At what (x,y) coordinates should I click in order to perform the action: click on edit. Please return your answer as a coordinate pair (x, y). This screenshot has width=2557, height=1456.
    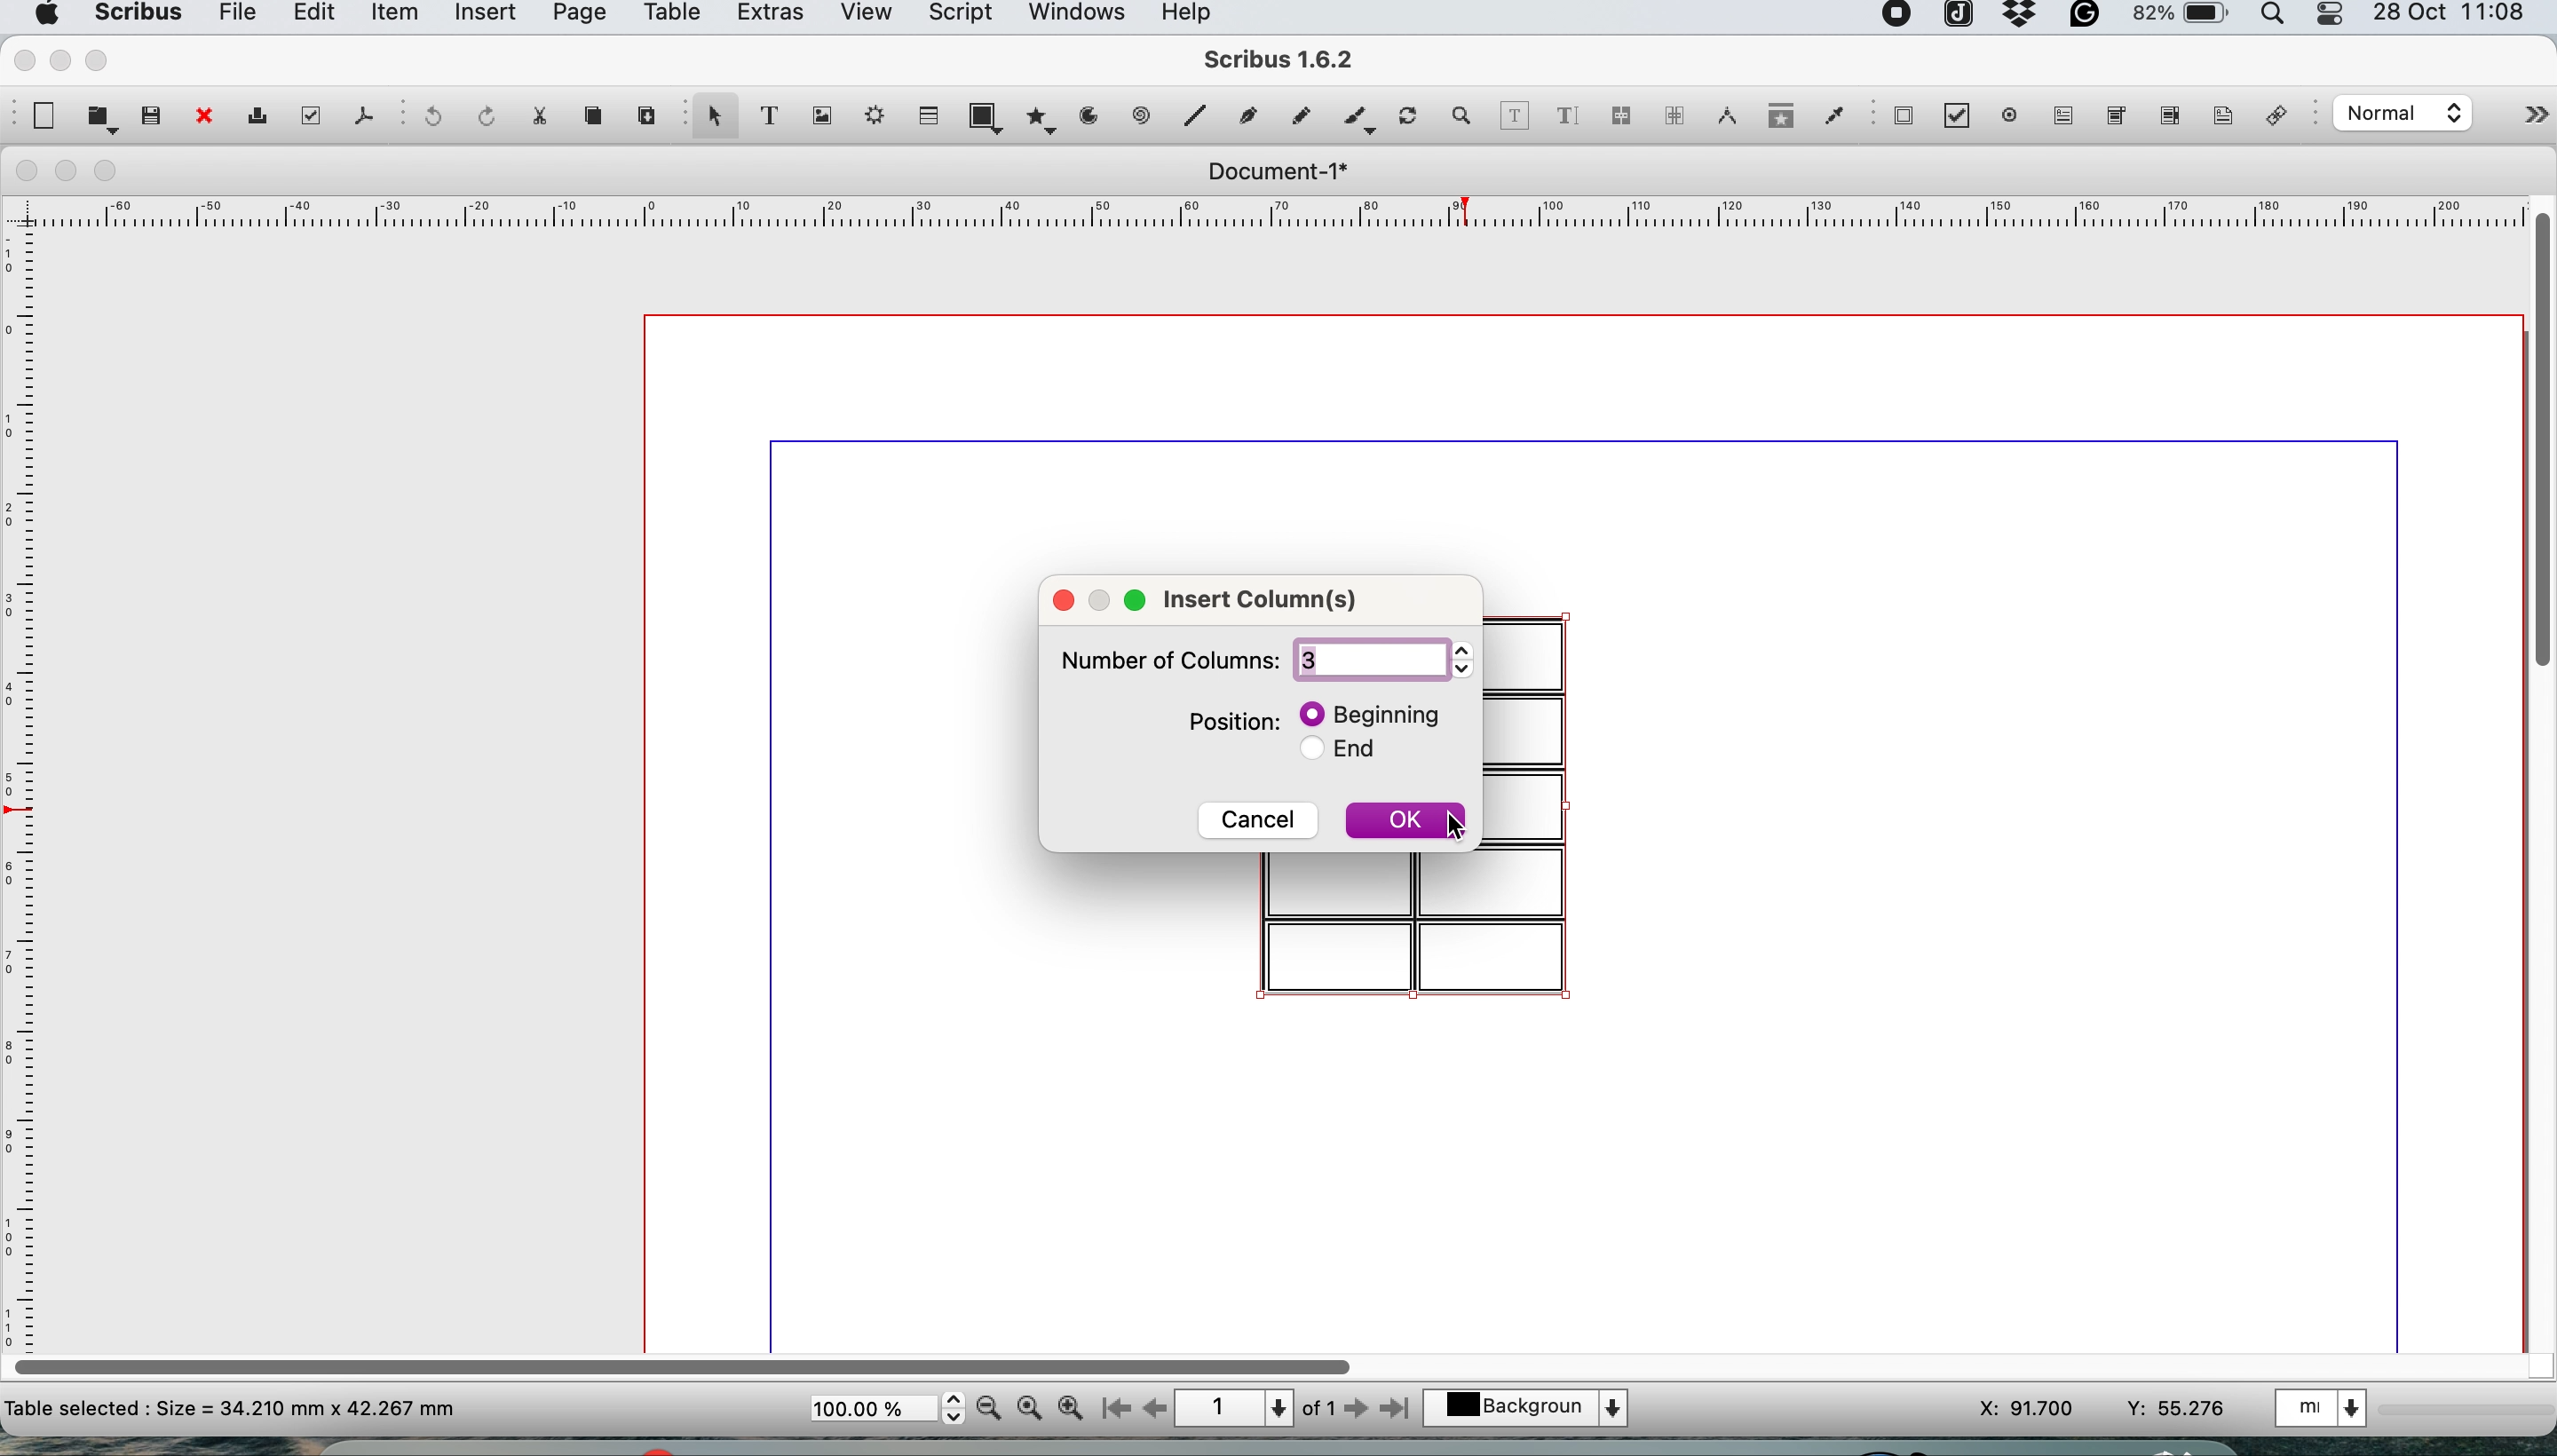
    Looking at the image, I should click on (310, 16).